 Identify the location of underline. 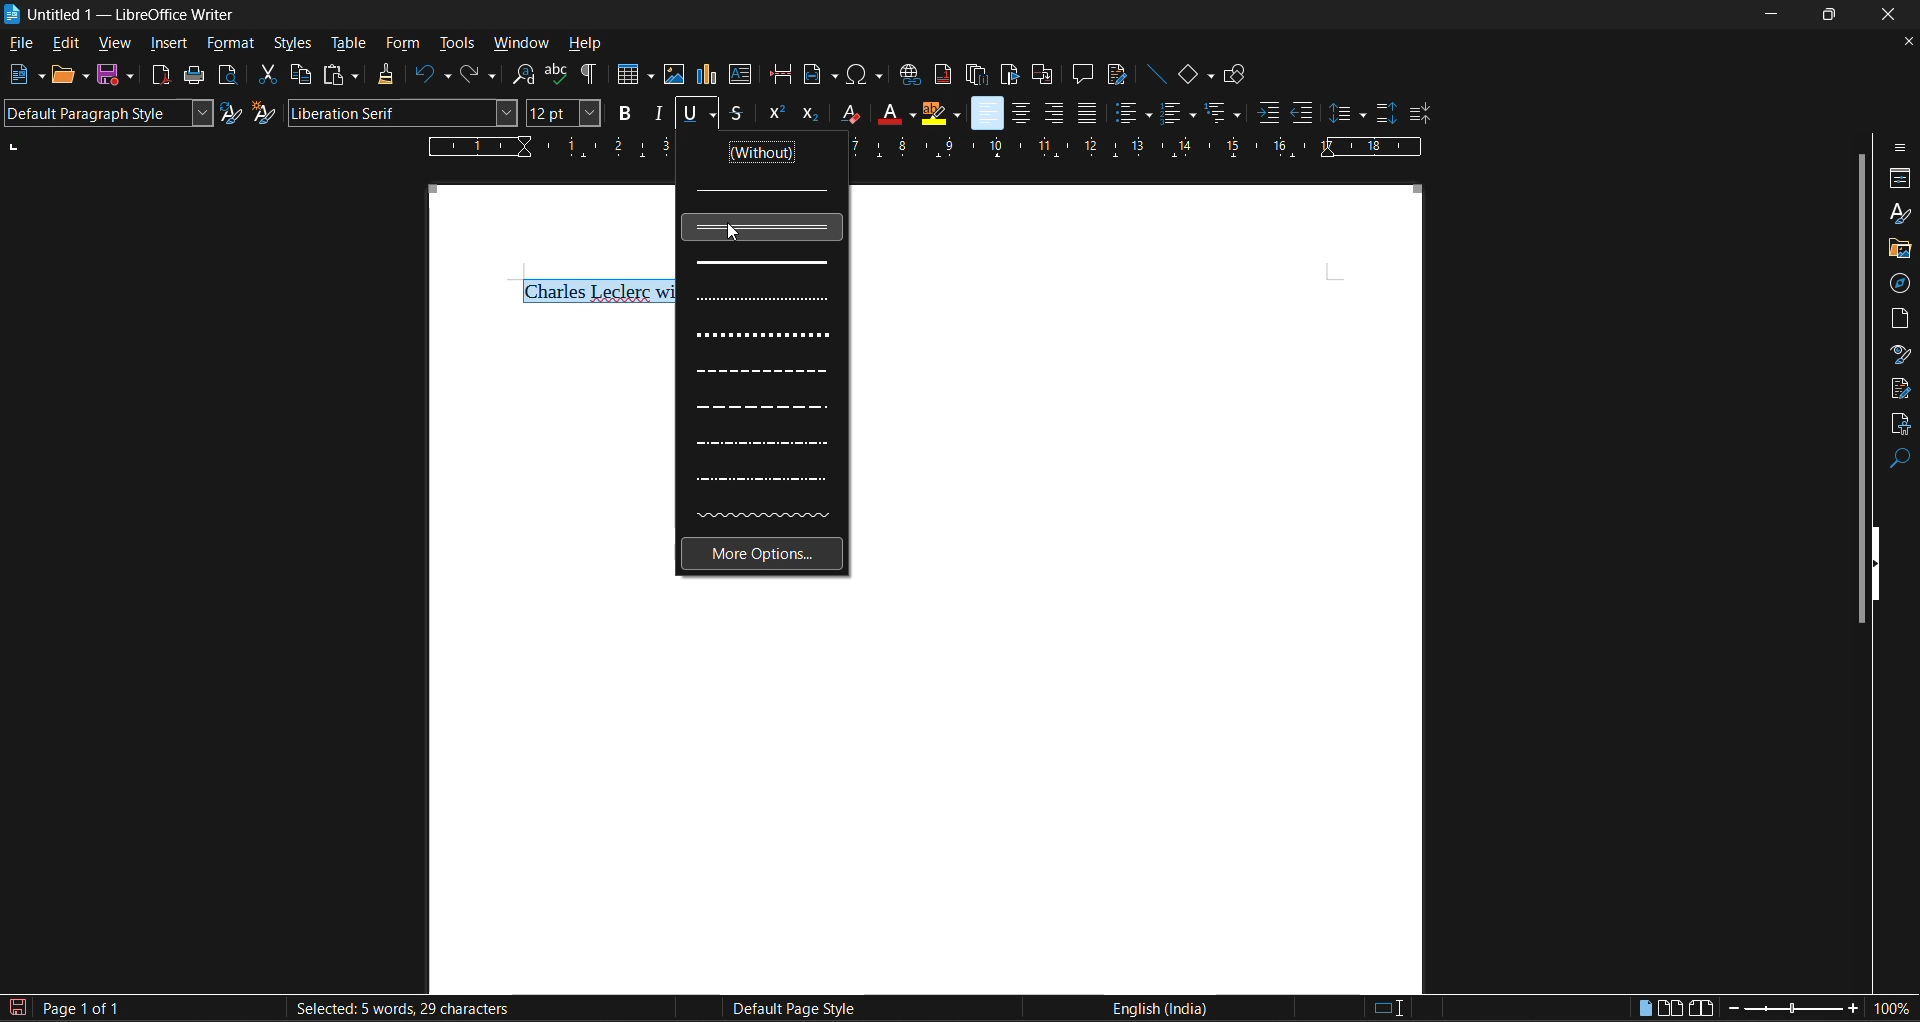
(696, 115).